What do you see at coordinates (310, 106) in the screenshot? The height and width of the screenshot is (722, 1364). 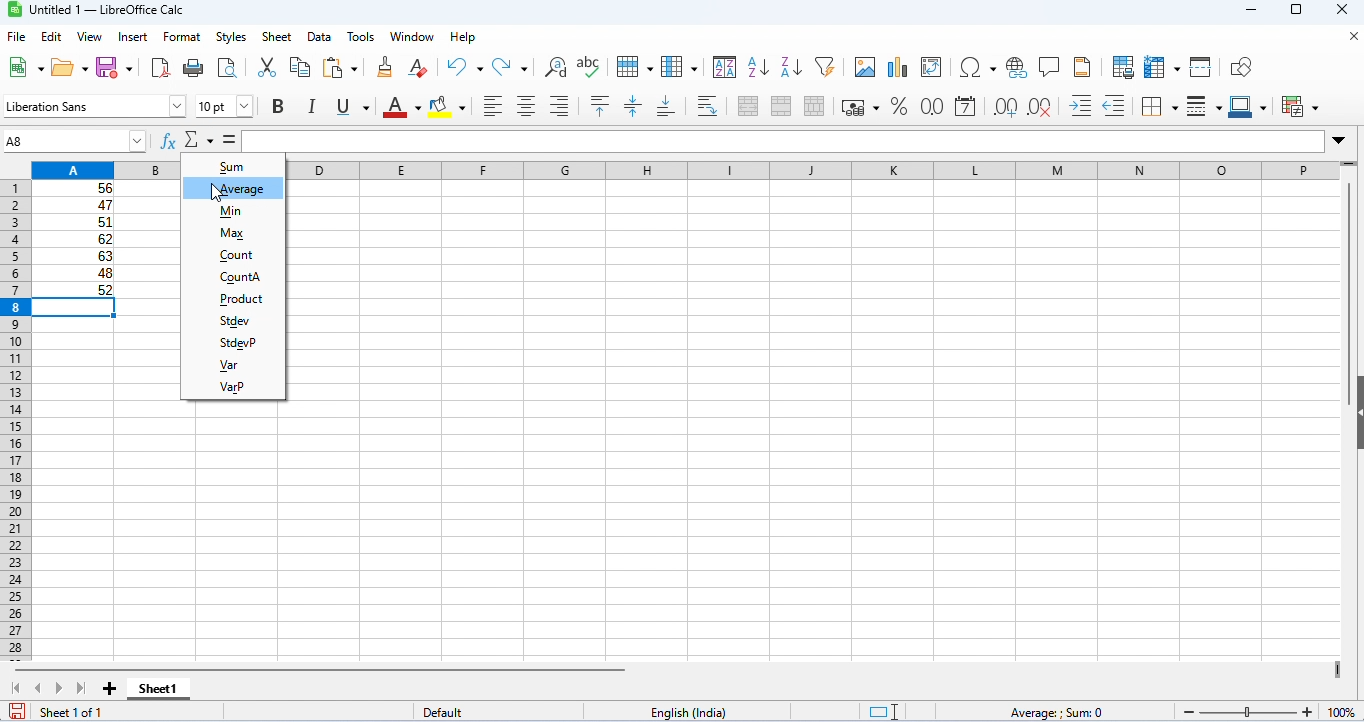 I see `italics` at bounding box center [310, 106].